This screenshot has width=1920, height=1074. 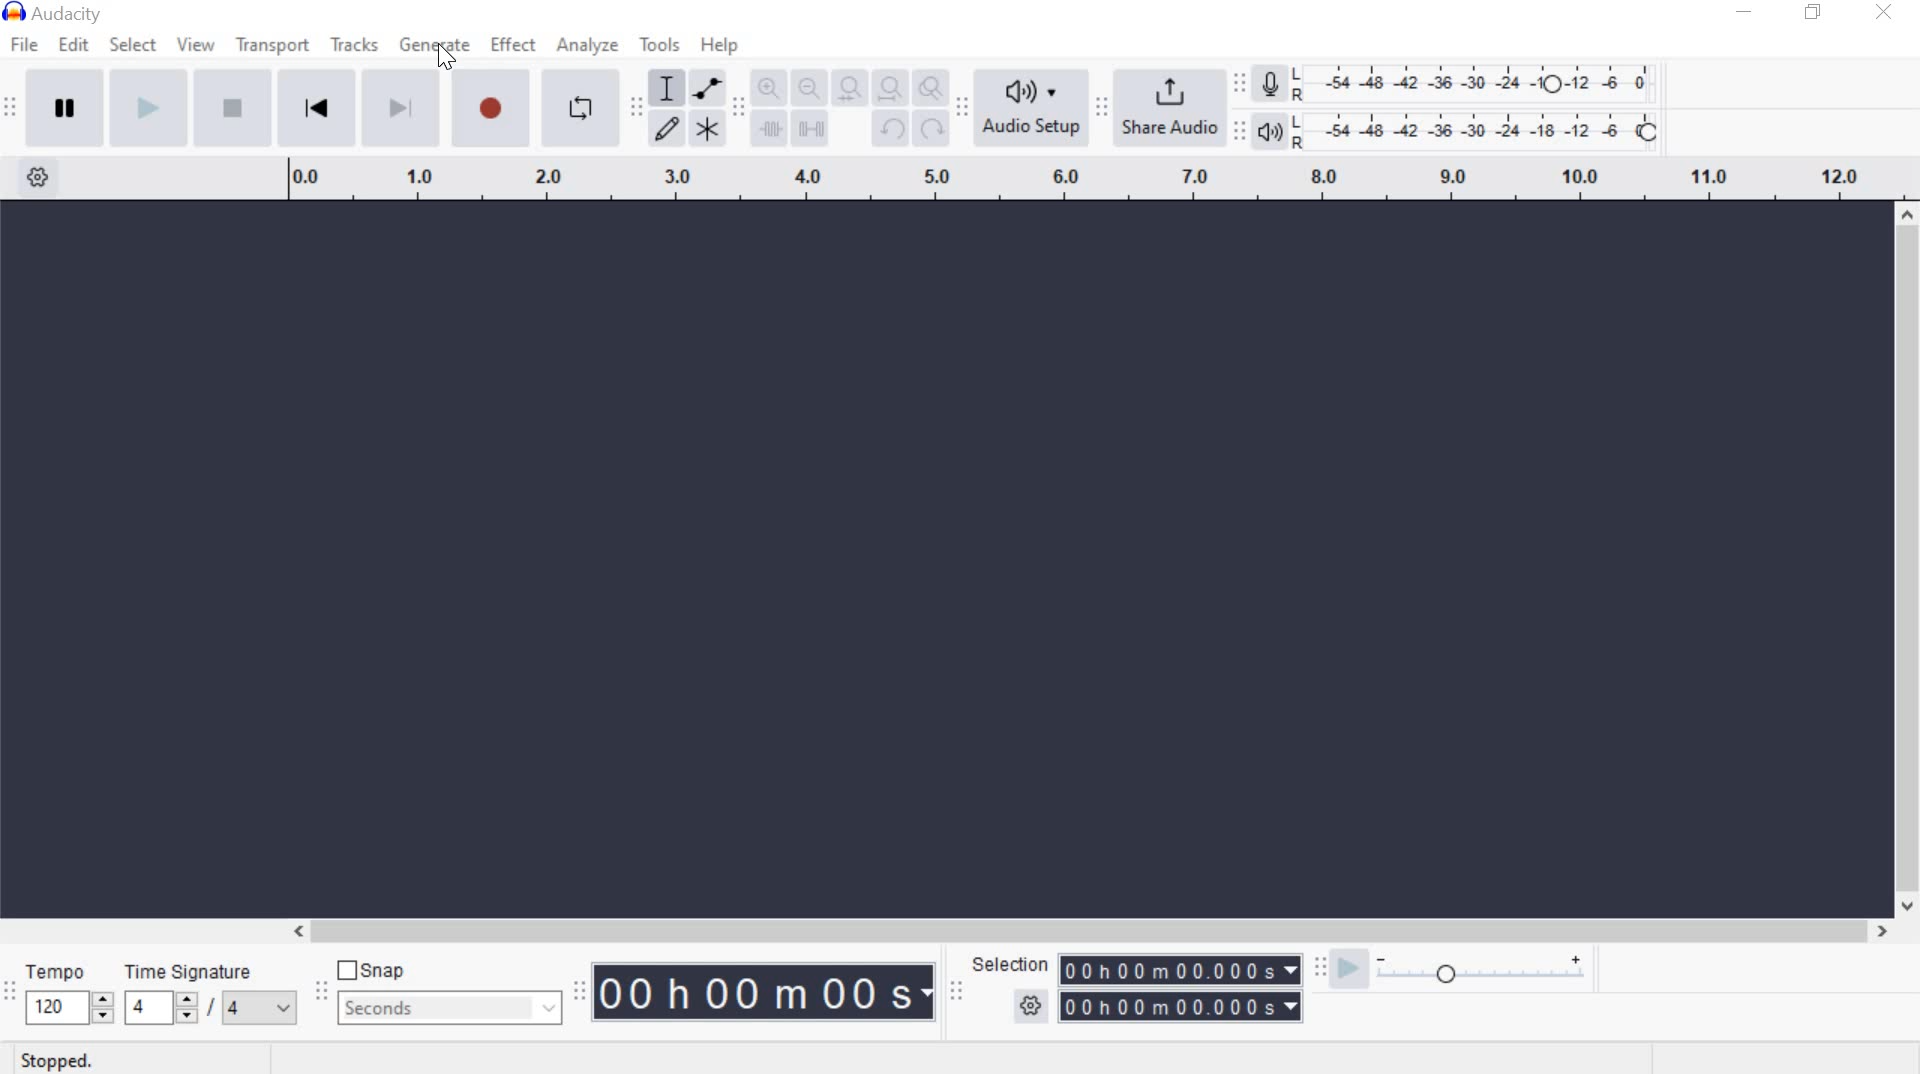 I want to click on generate, so click(x=432, y=43).